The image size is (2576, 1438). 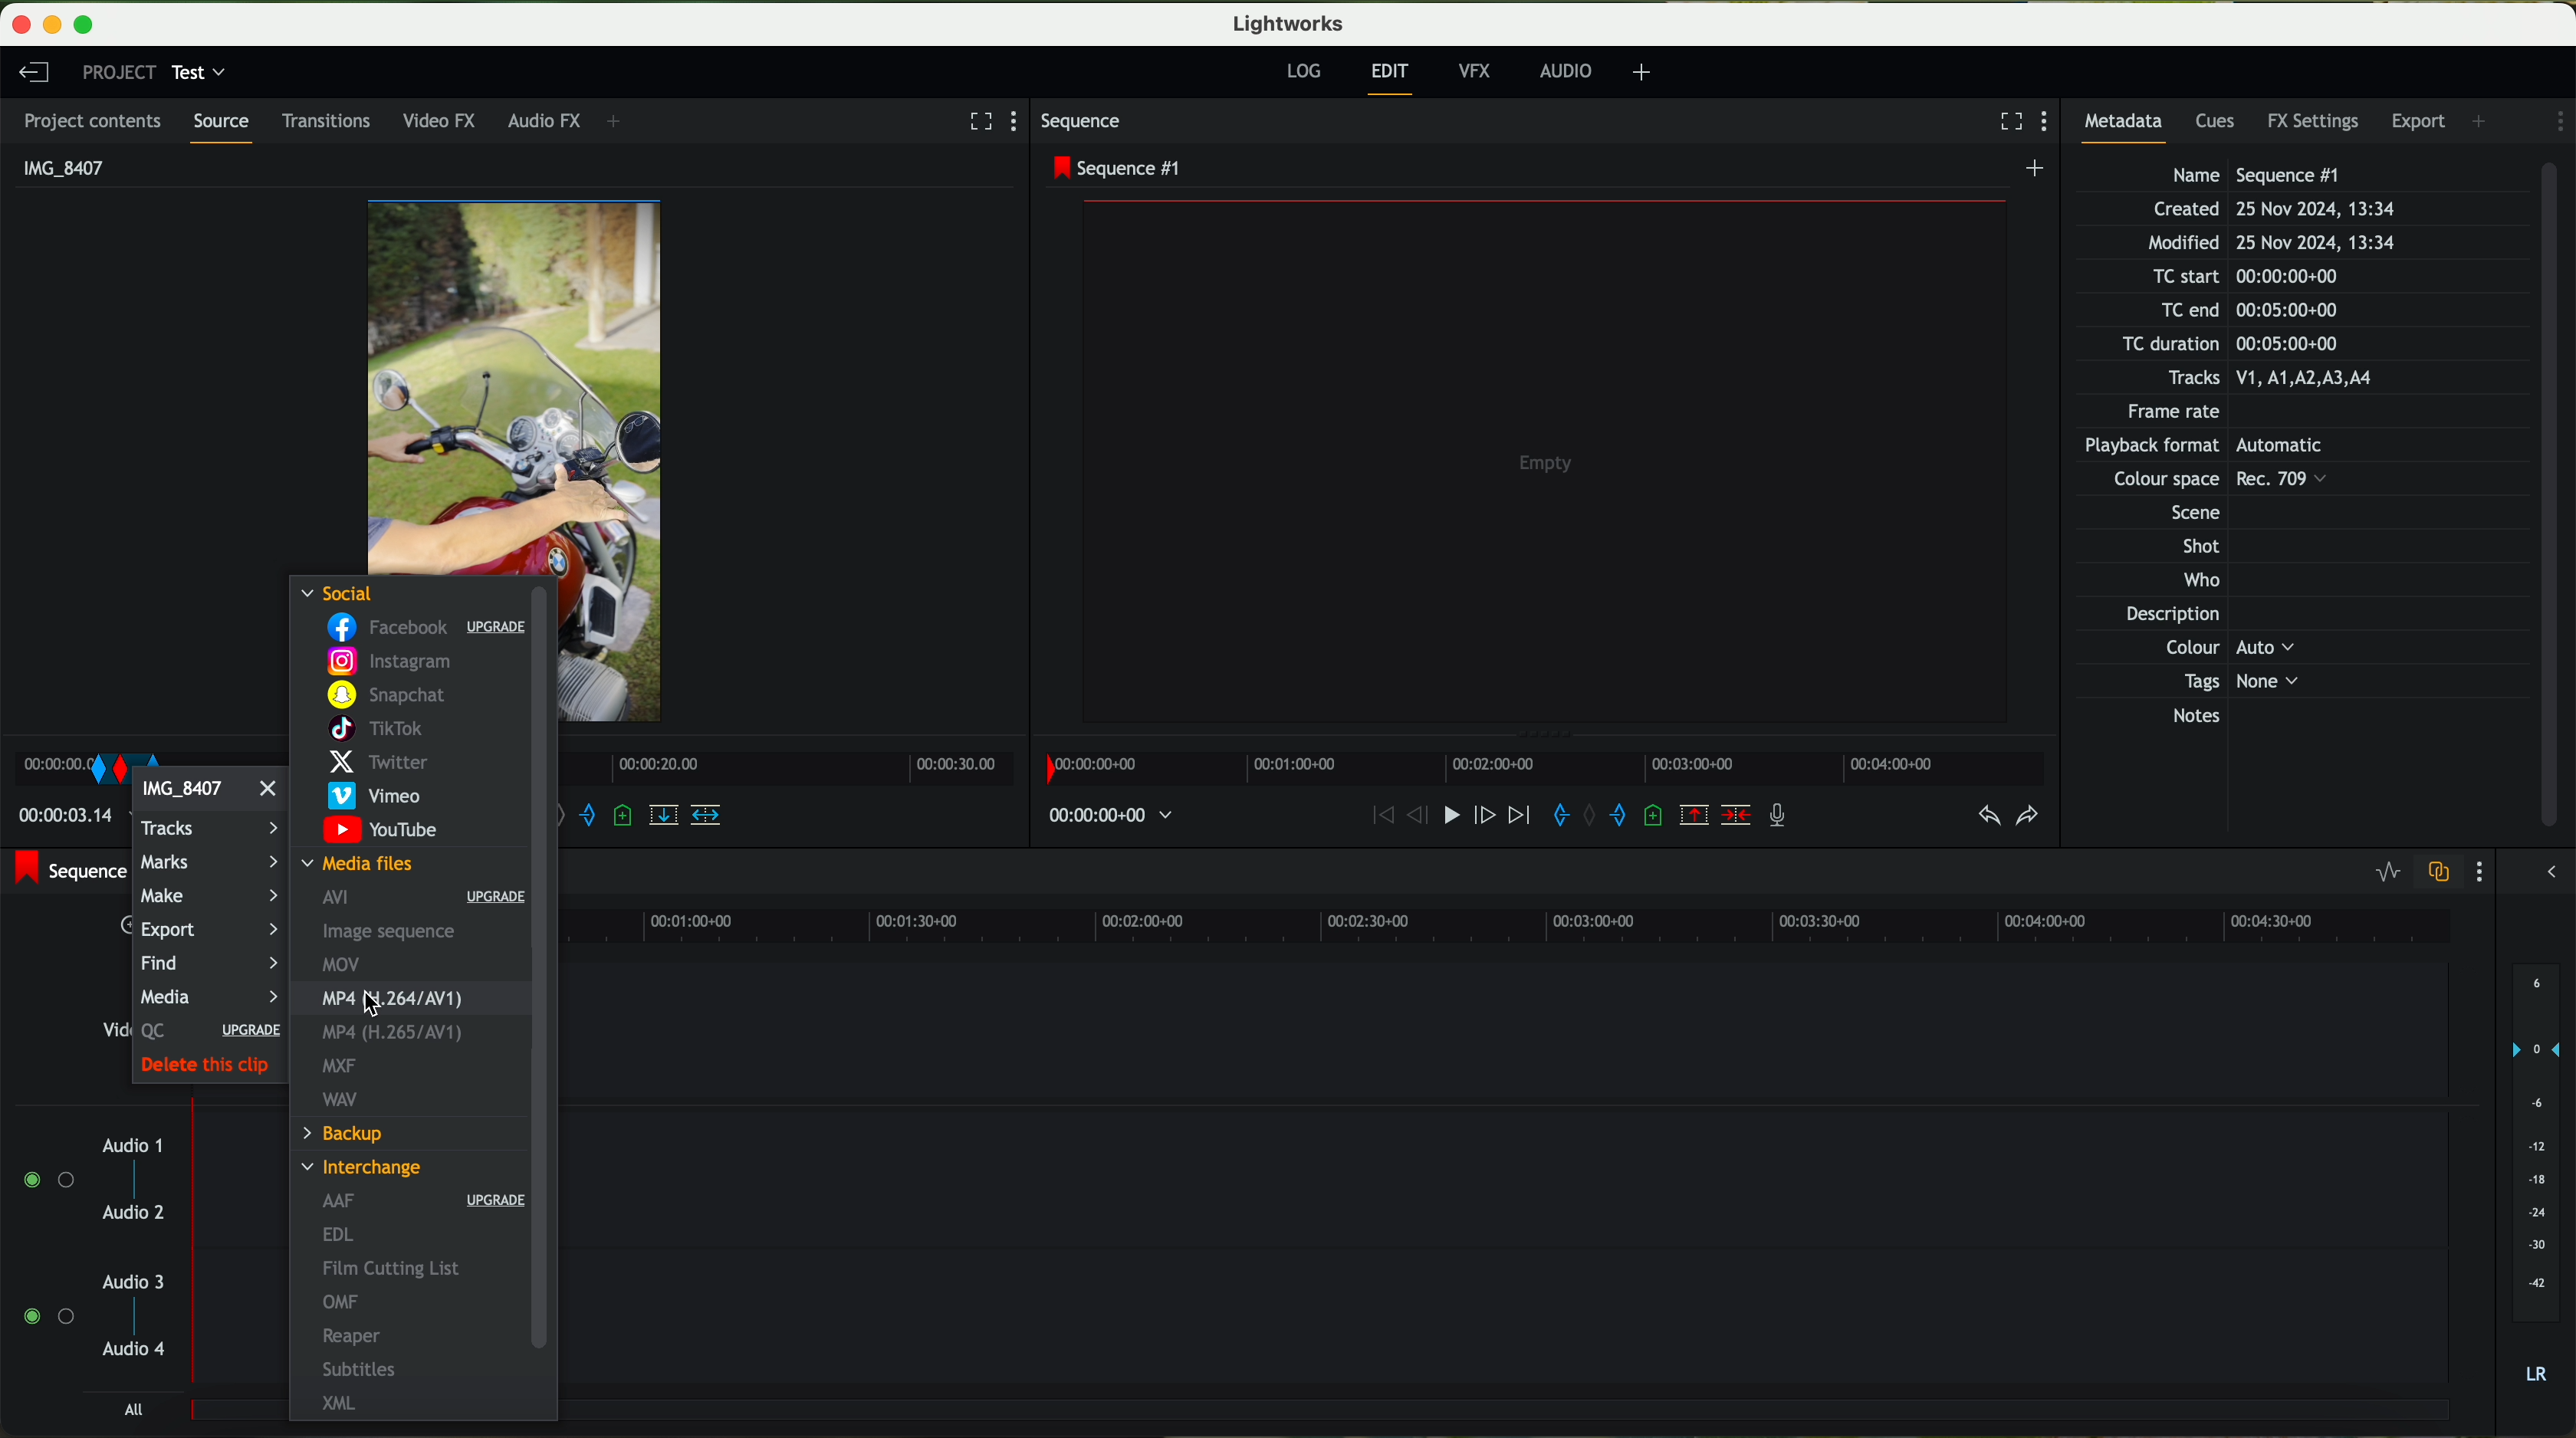 I want to click on reaper, so click(x=355, y=1335).